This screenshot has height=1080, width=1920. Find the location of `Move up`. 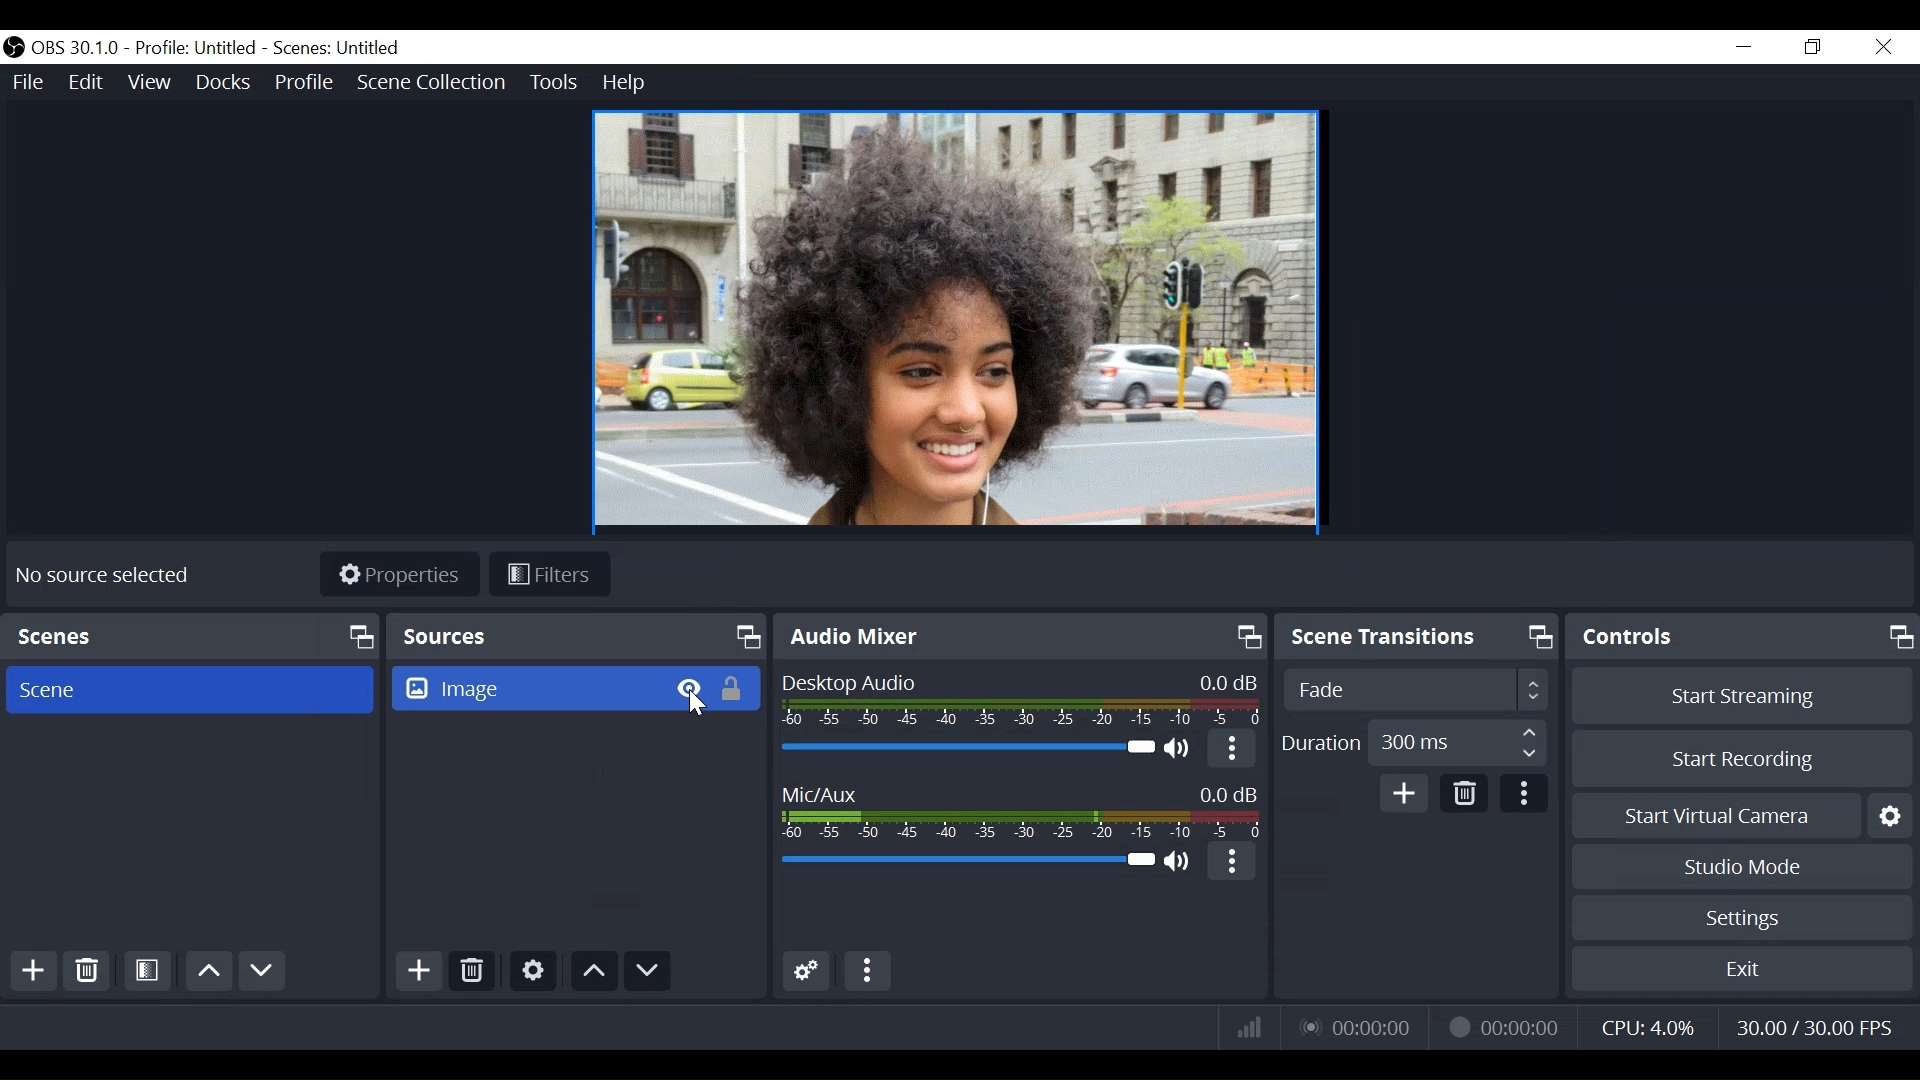

Move up is located at coordinates (595, 970).